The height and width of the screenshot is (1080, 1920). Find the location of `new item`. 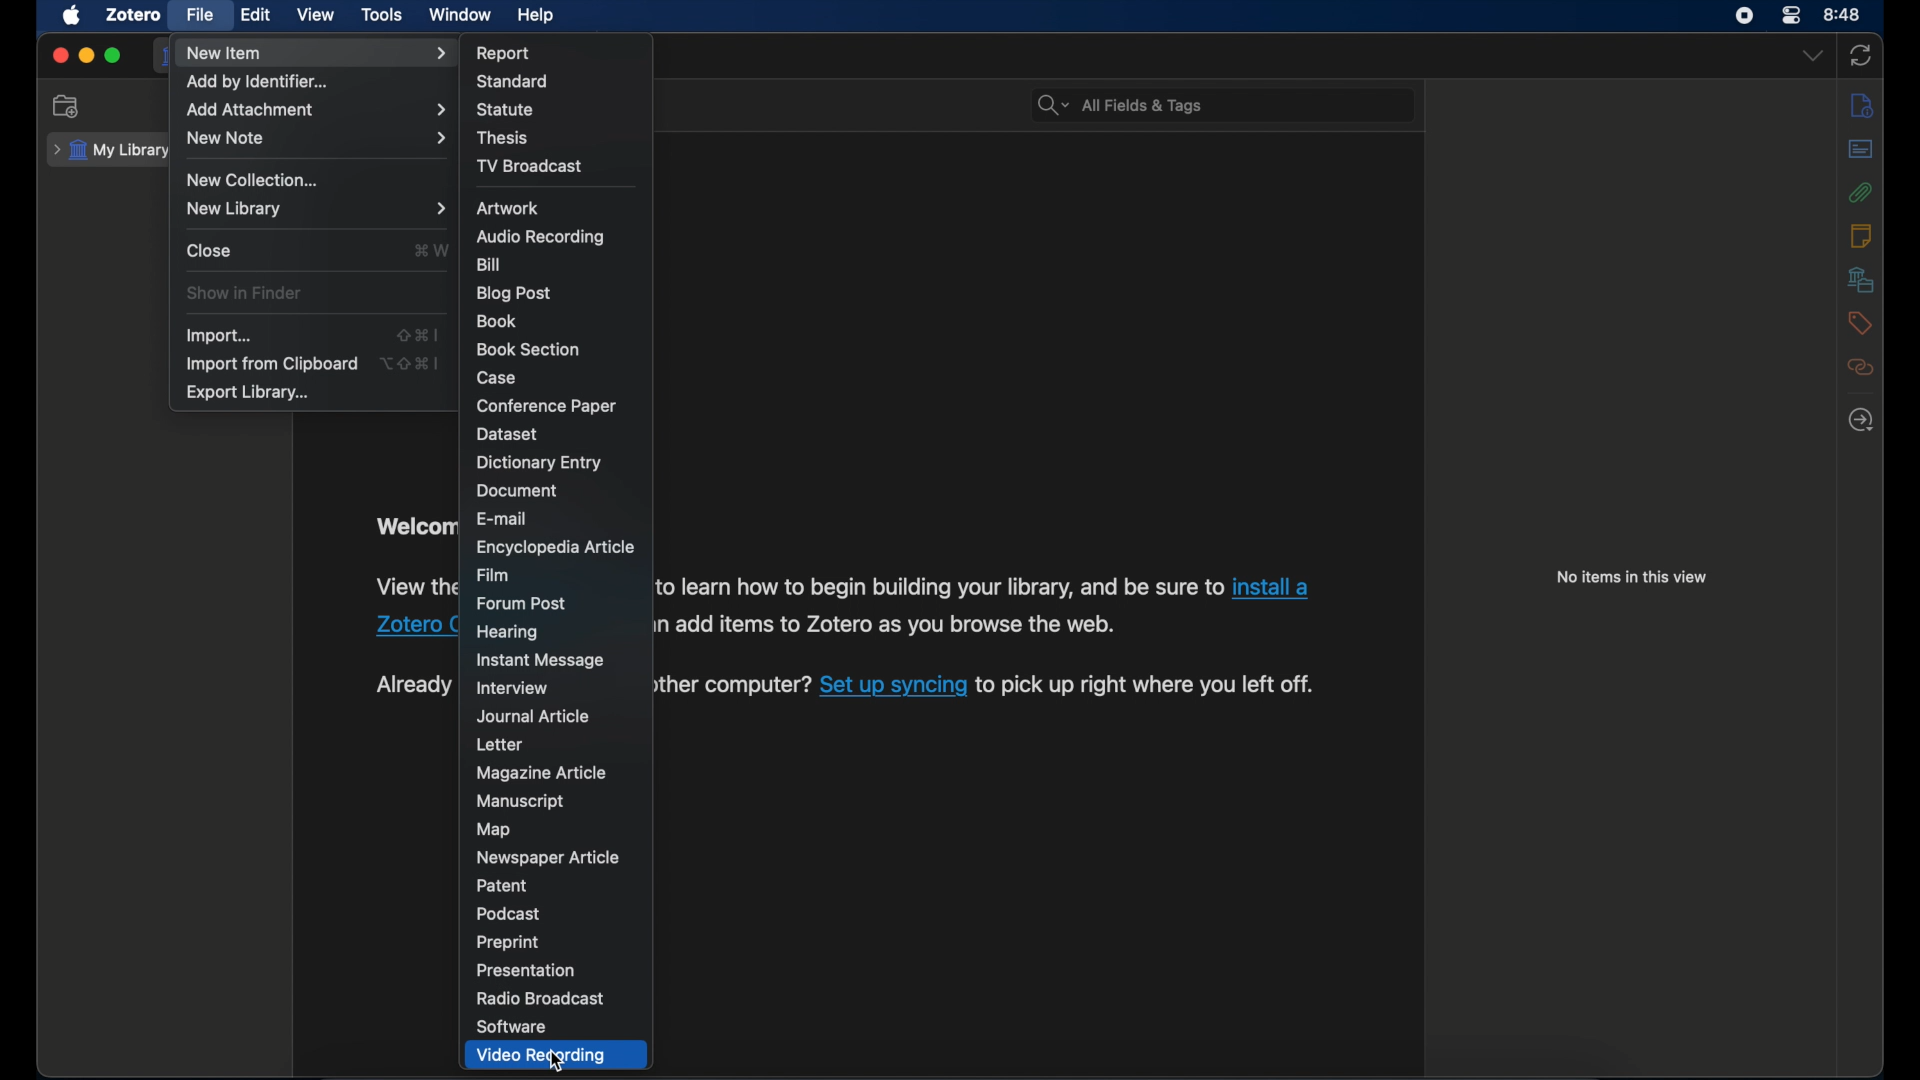

new item is located at coordinates (316, 53).